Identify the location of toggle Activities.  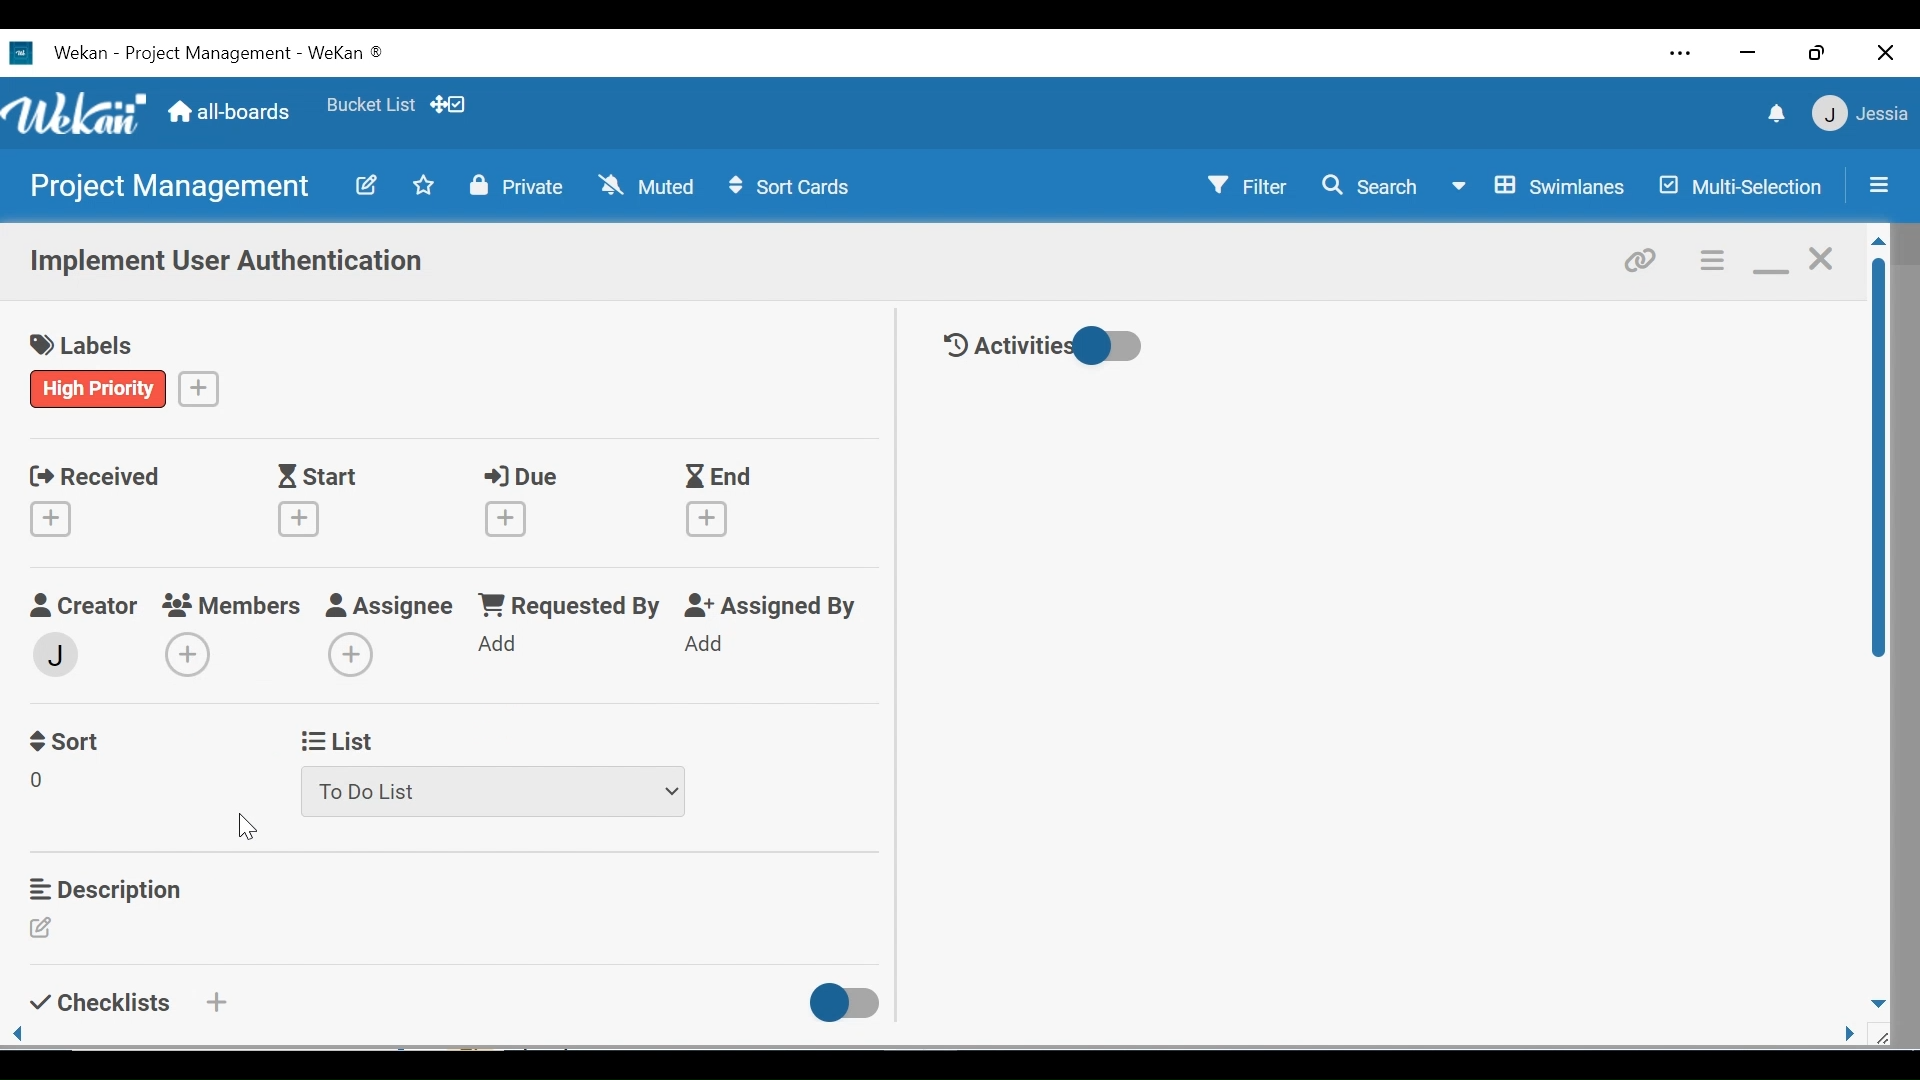
(1049, 345).